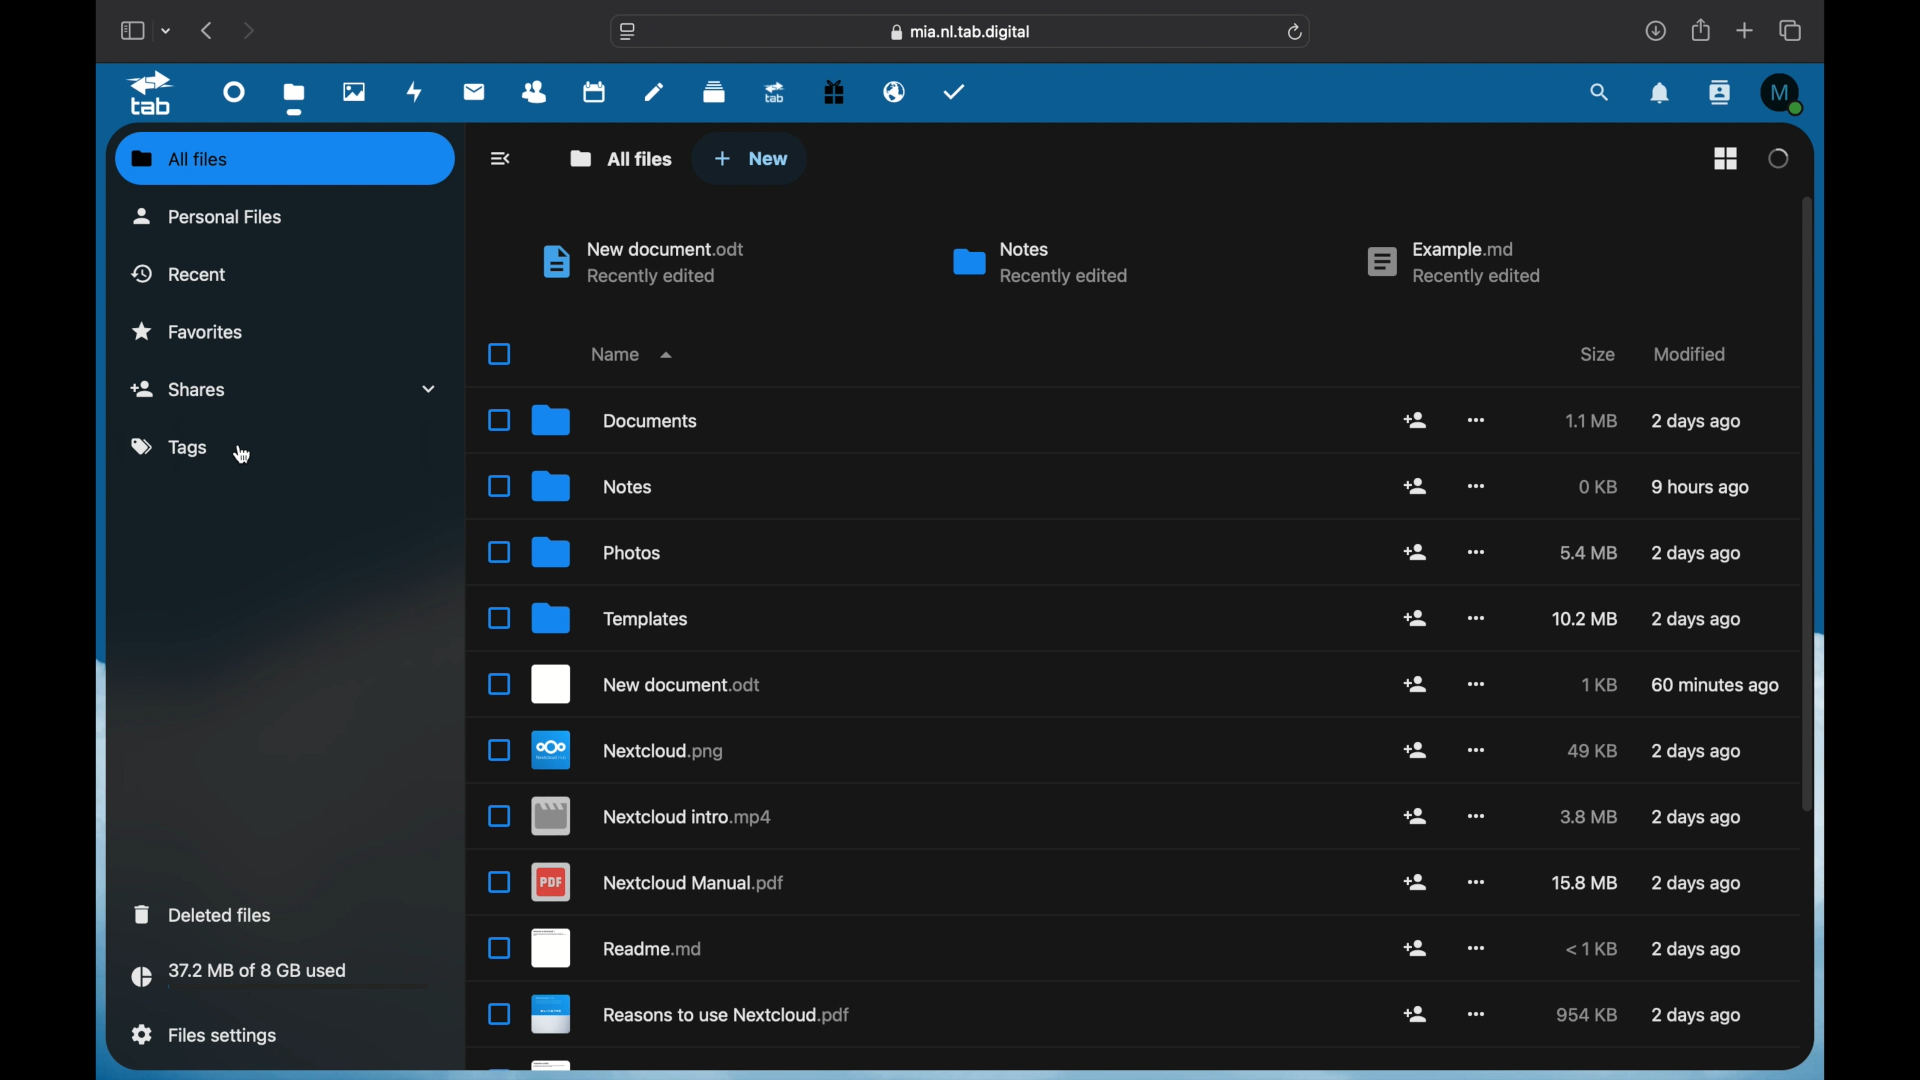 The width and height of the screenshot is (1920, 1080). Describe the element at coordinates (284, 978) in the screenshot. I see `storage` at that location.